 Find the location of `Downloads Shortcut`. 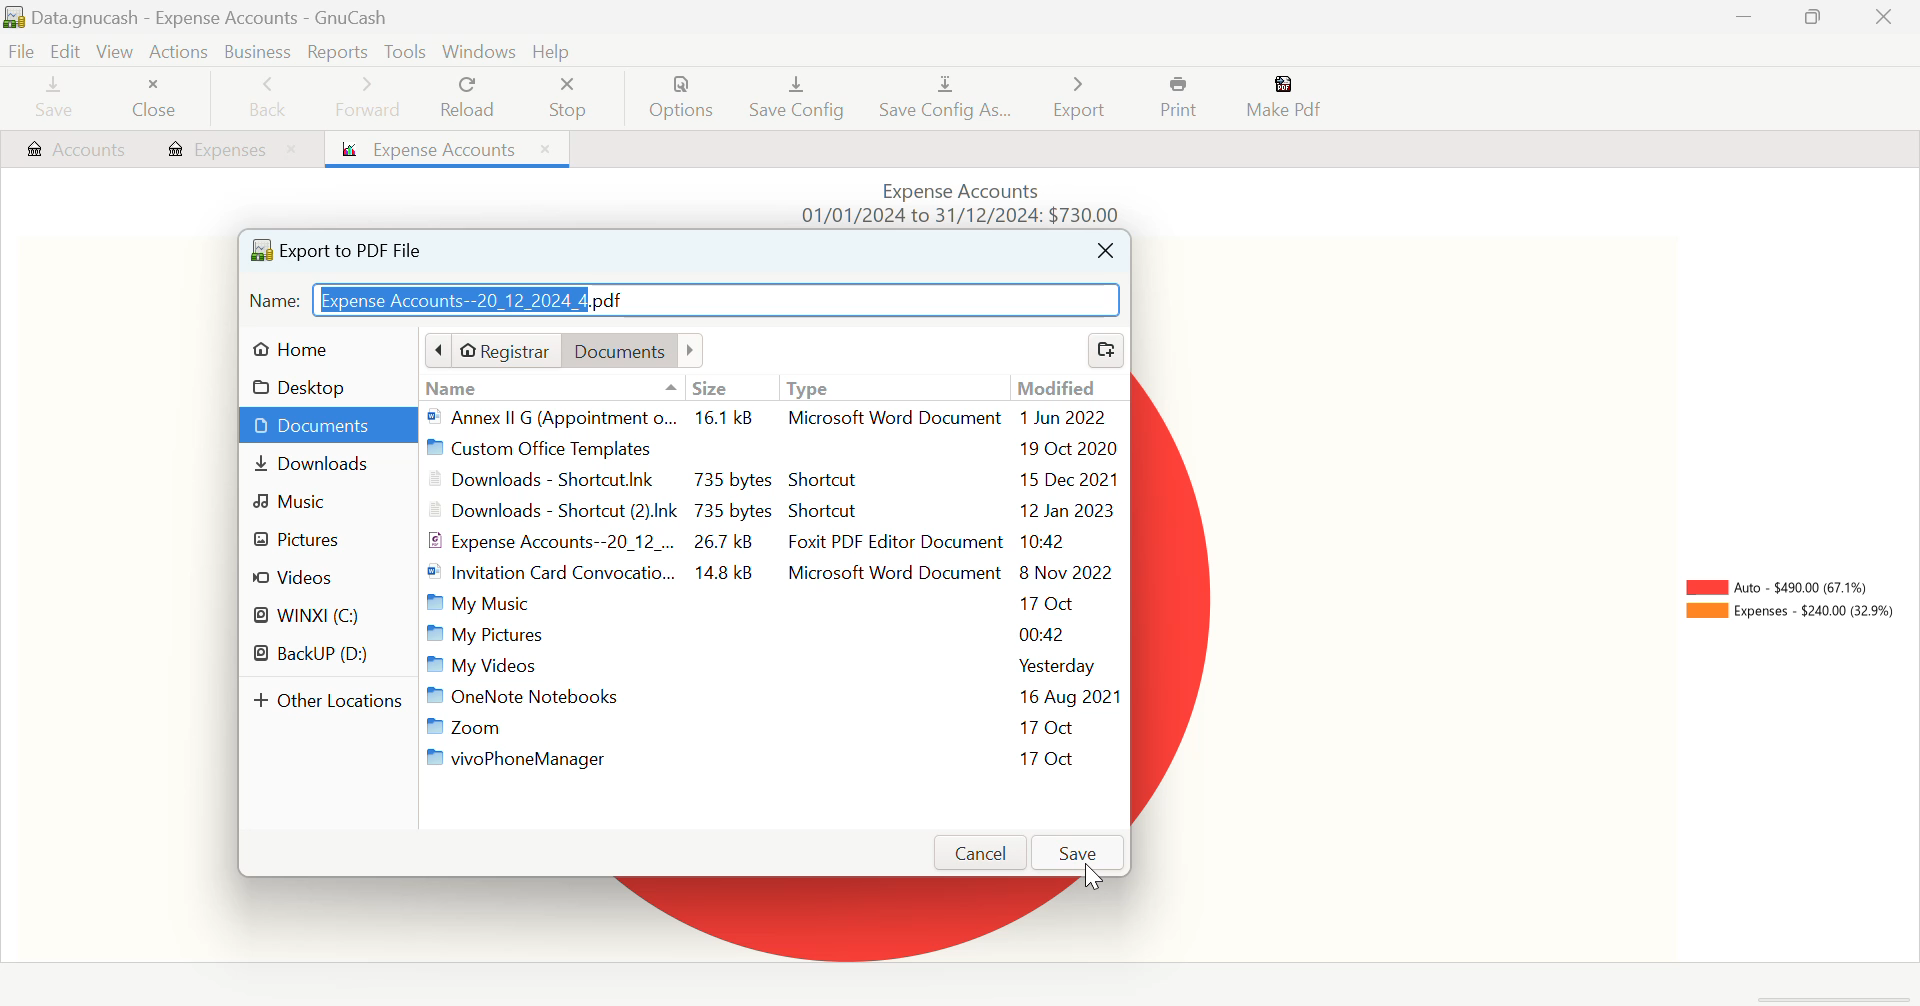

Downloads Shortcut is located at coordinates (775, 513).